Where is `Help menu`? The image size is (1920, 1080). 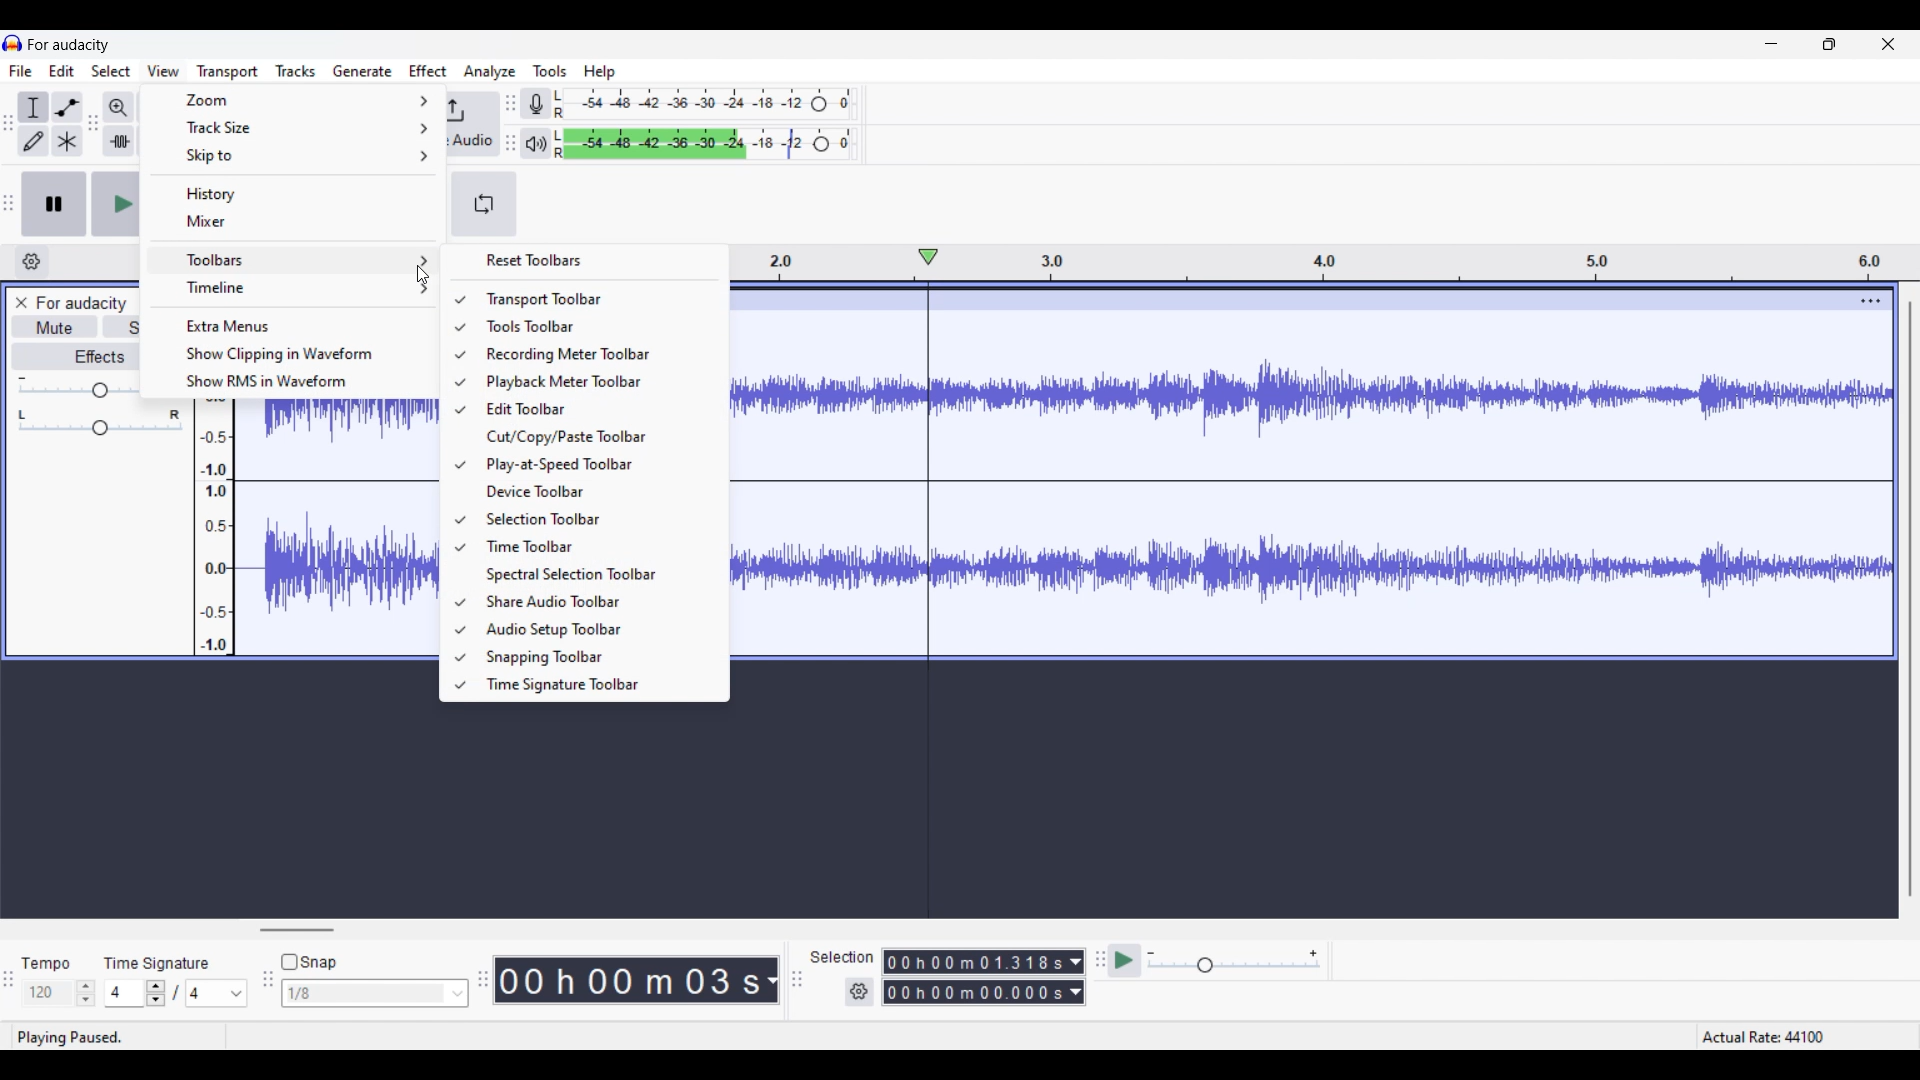
Help menu is located at coordinates (599, 72).